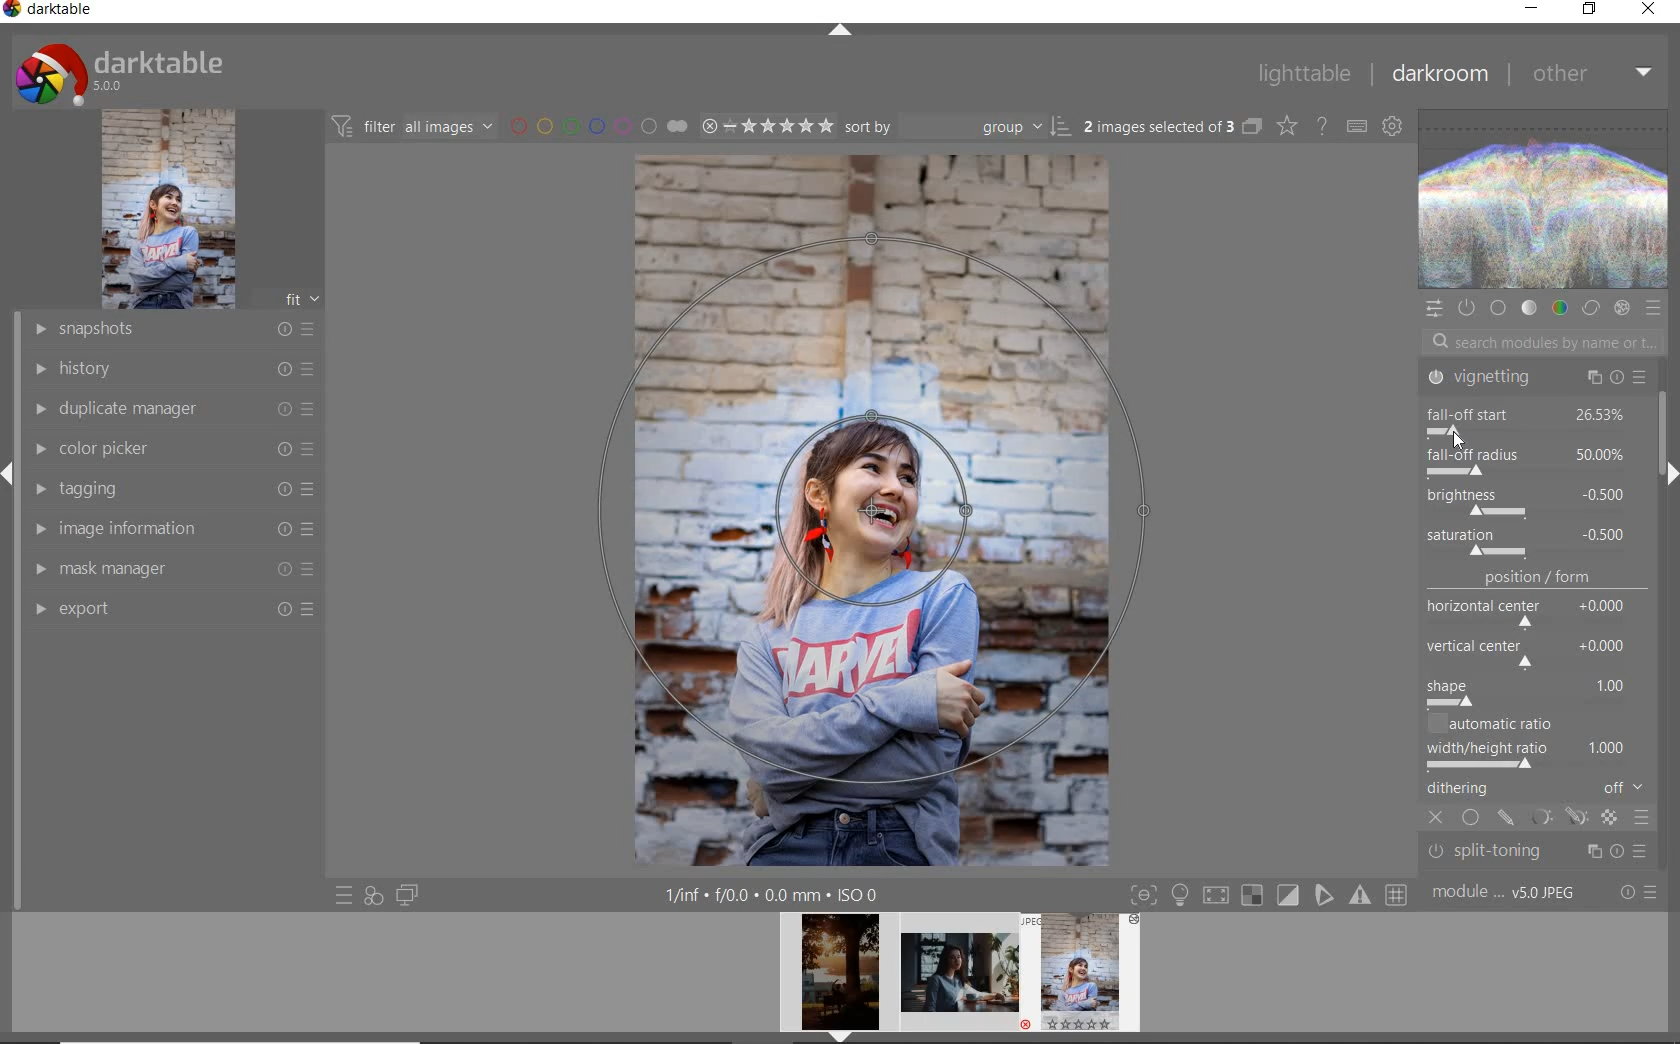 Image resolution: width=1680 pixels, height=1044 pixels. What do you see at coordinates (1321, 124) in the screenshot?
I see `ENABLE ONLINE FOR HELP` at bounding box center [1321, 124].